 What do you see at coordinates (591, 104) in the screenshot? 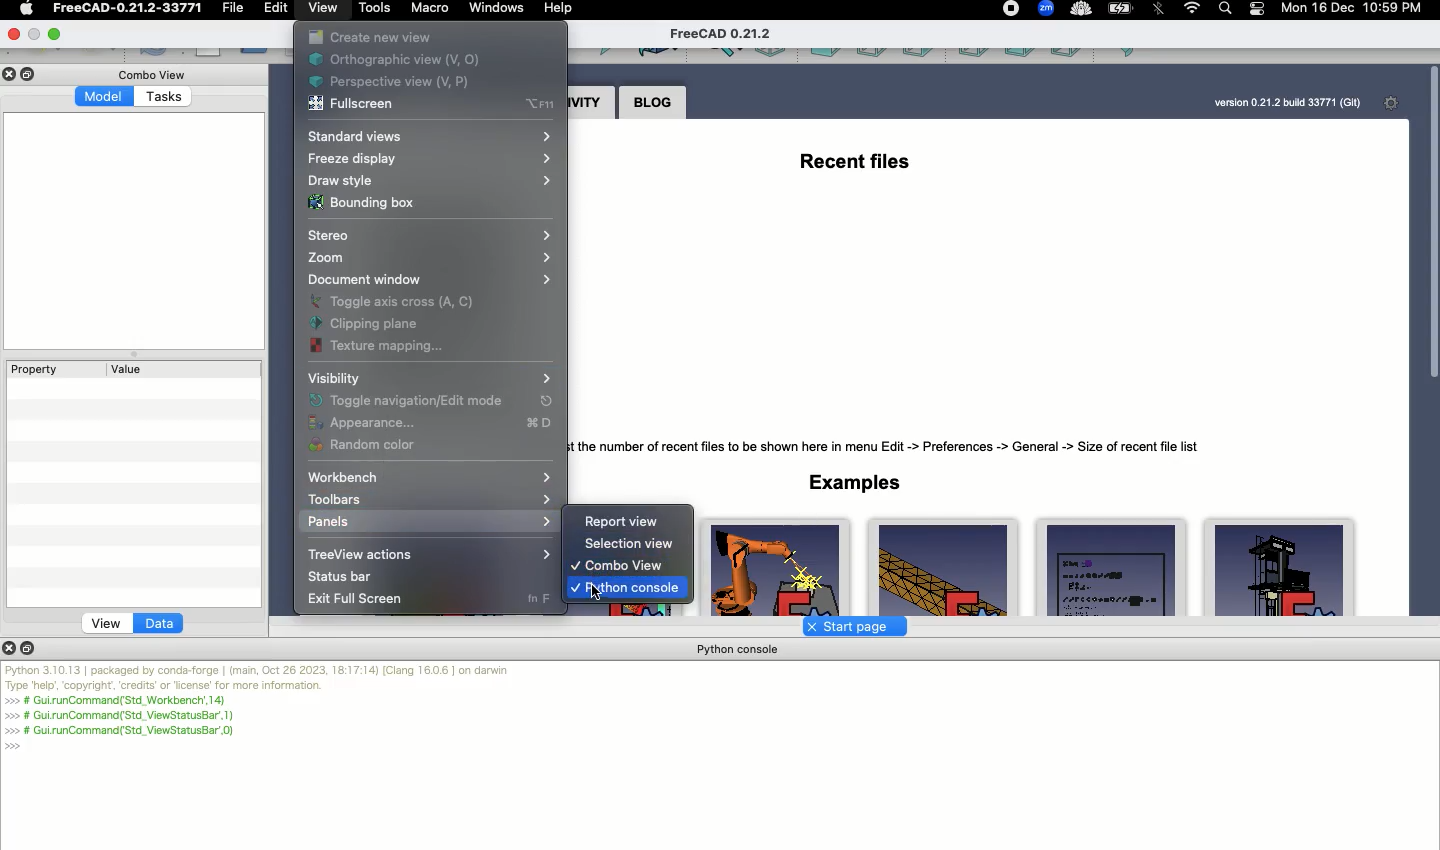
I see `Activity ` at bounding box center [591, 104].